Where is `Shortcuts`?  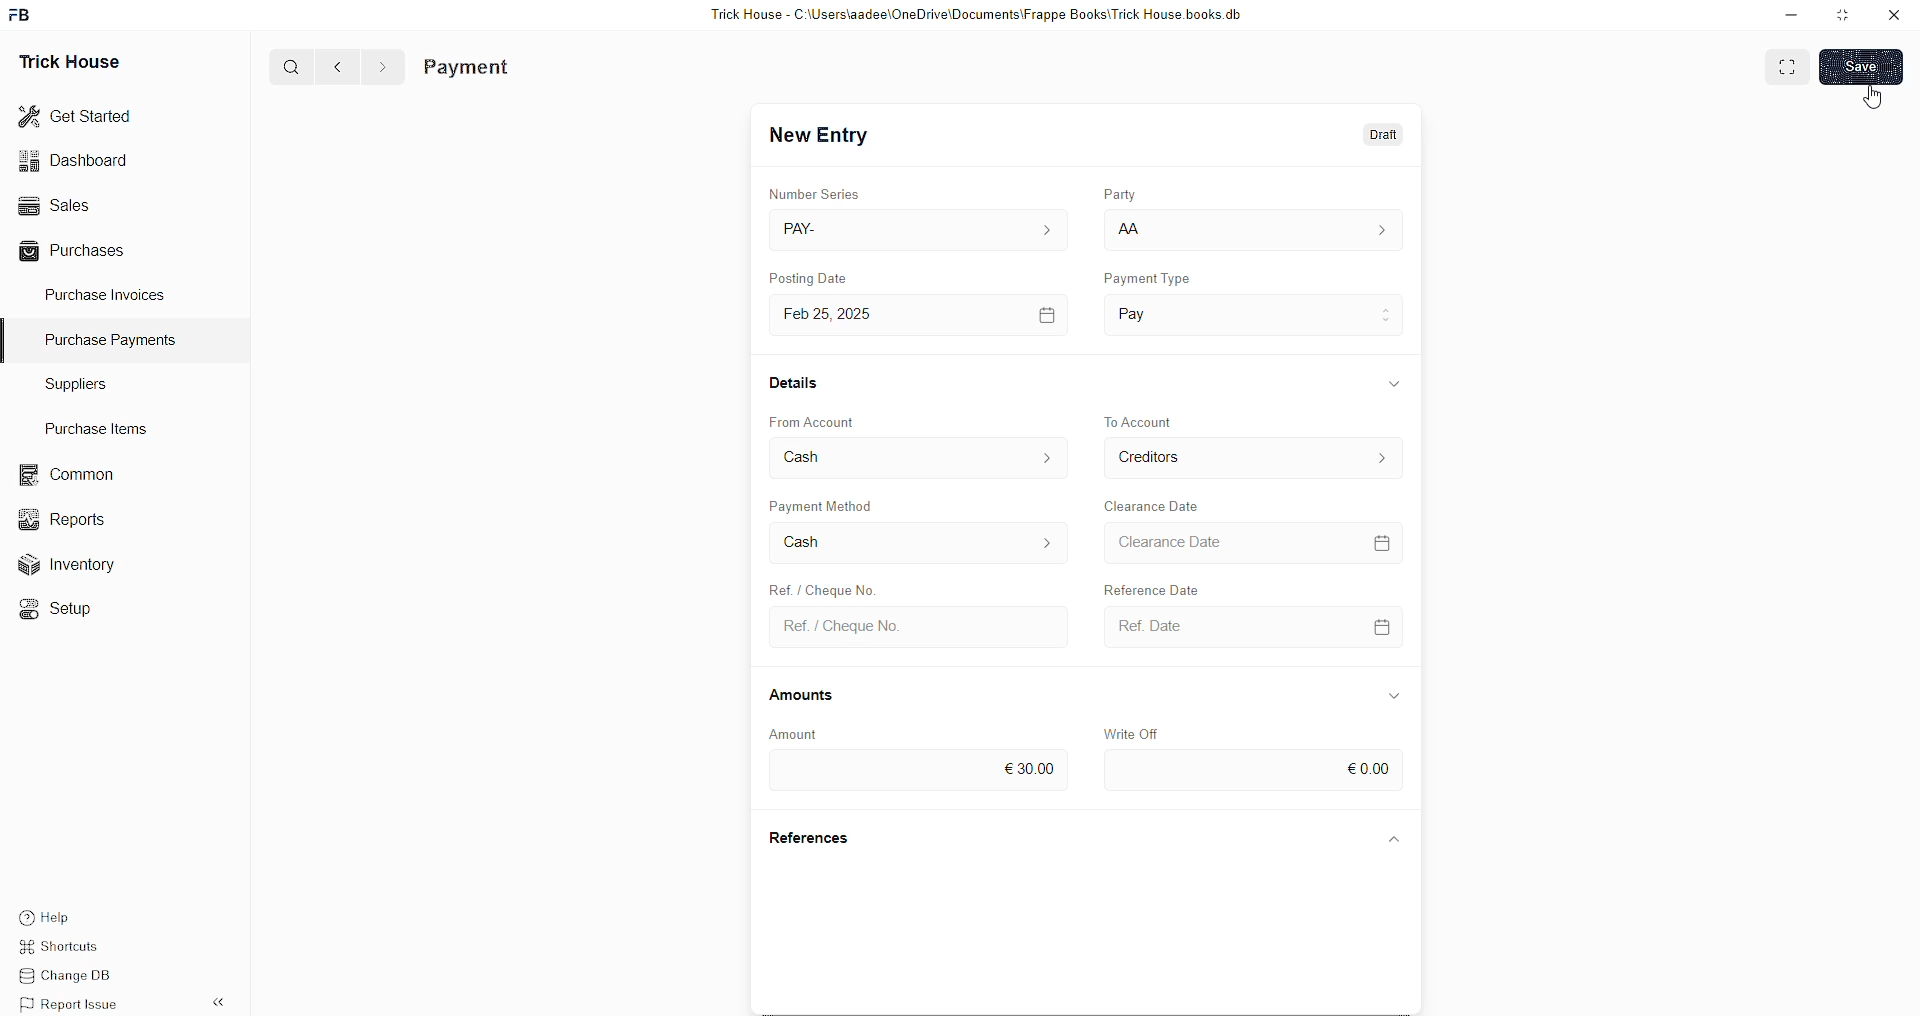 Shortcuts is located at coordinates (71, 949).